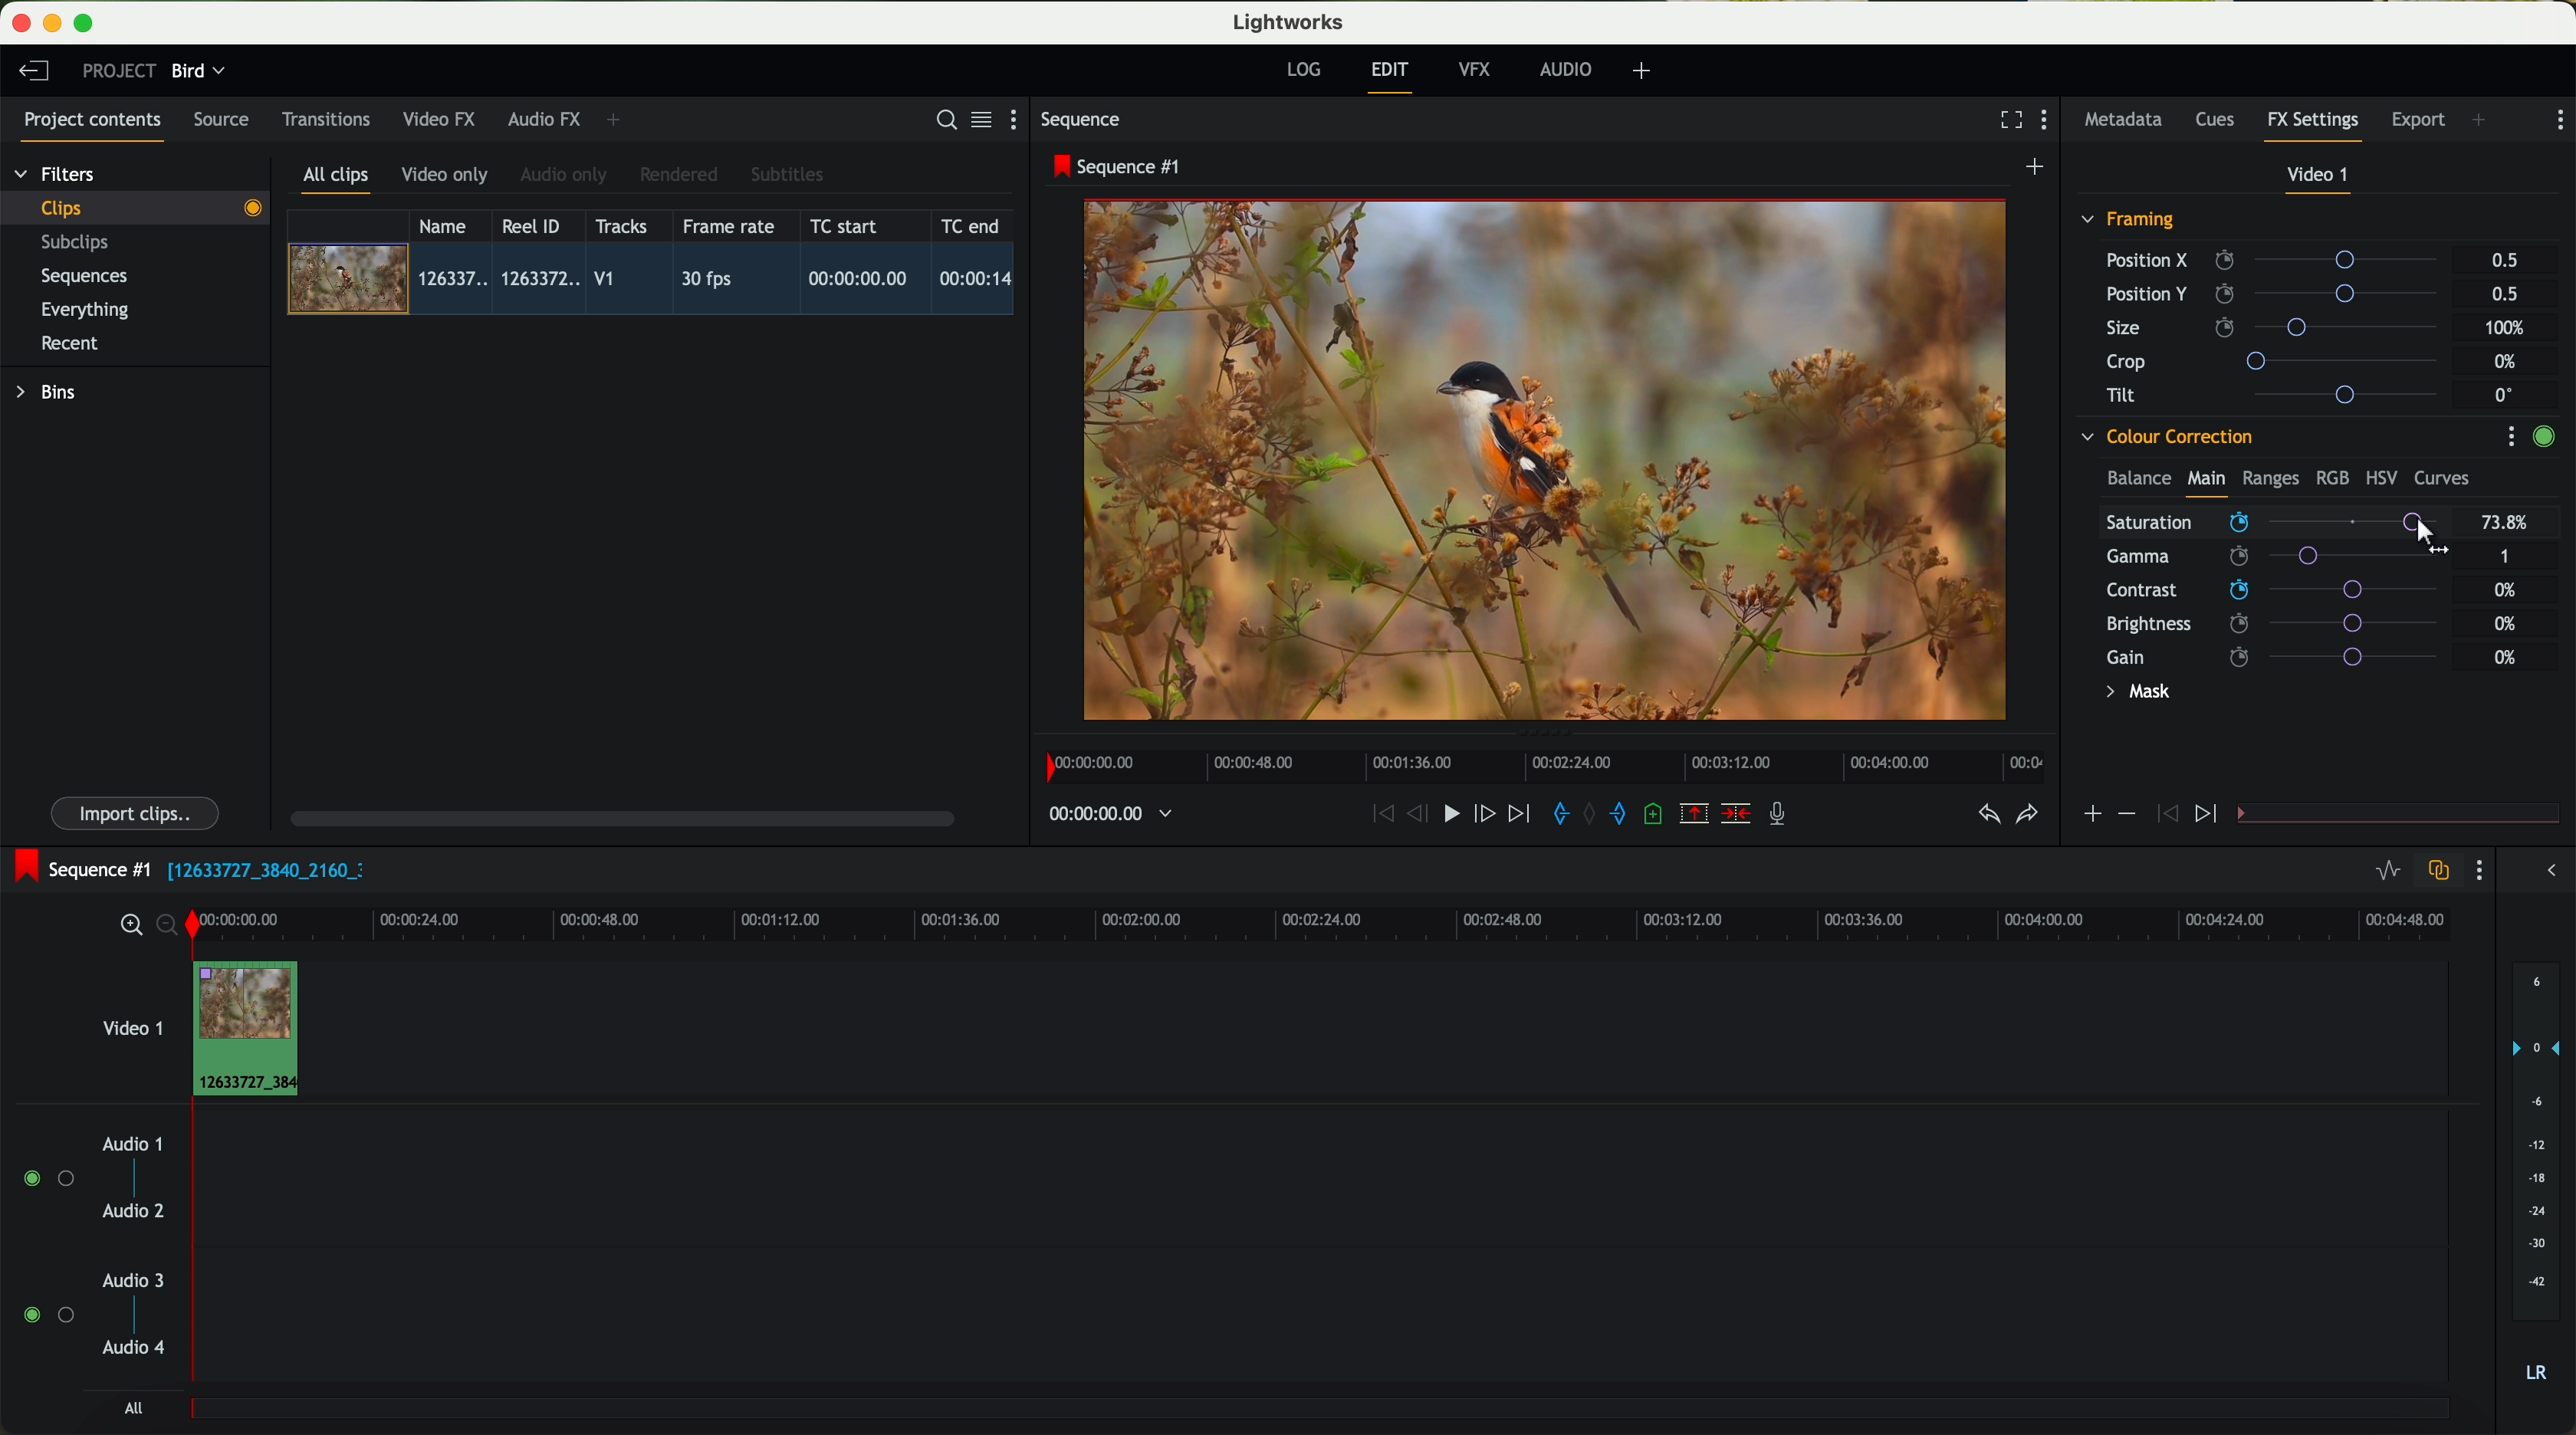 The image size is (2576, 1435). I want to click on frame rate, so click(729, 227).